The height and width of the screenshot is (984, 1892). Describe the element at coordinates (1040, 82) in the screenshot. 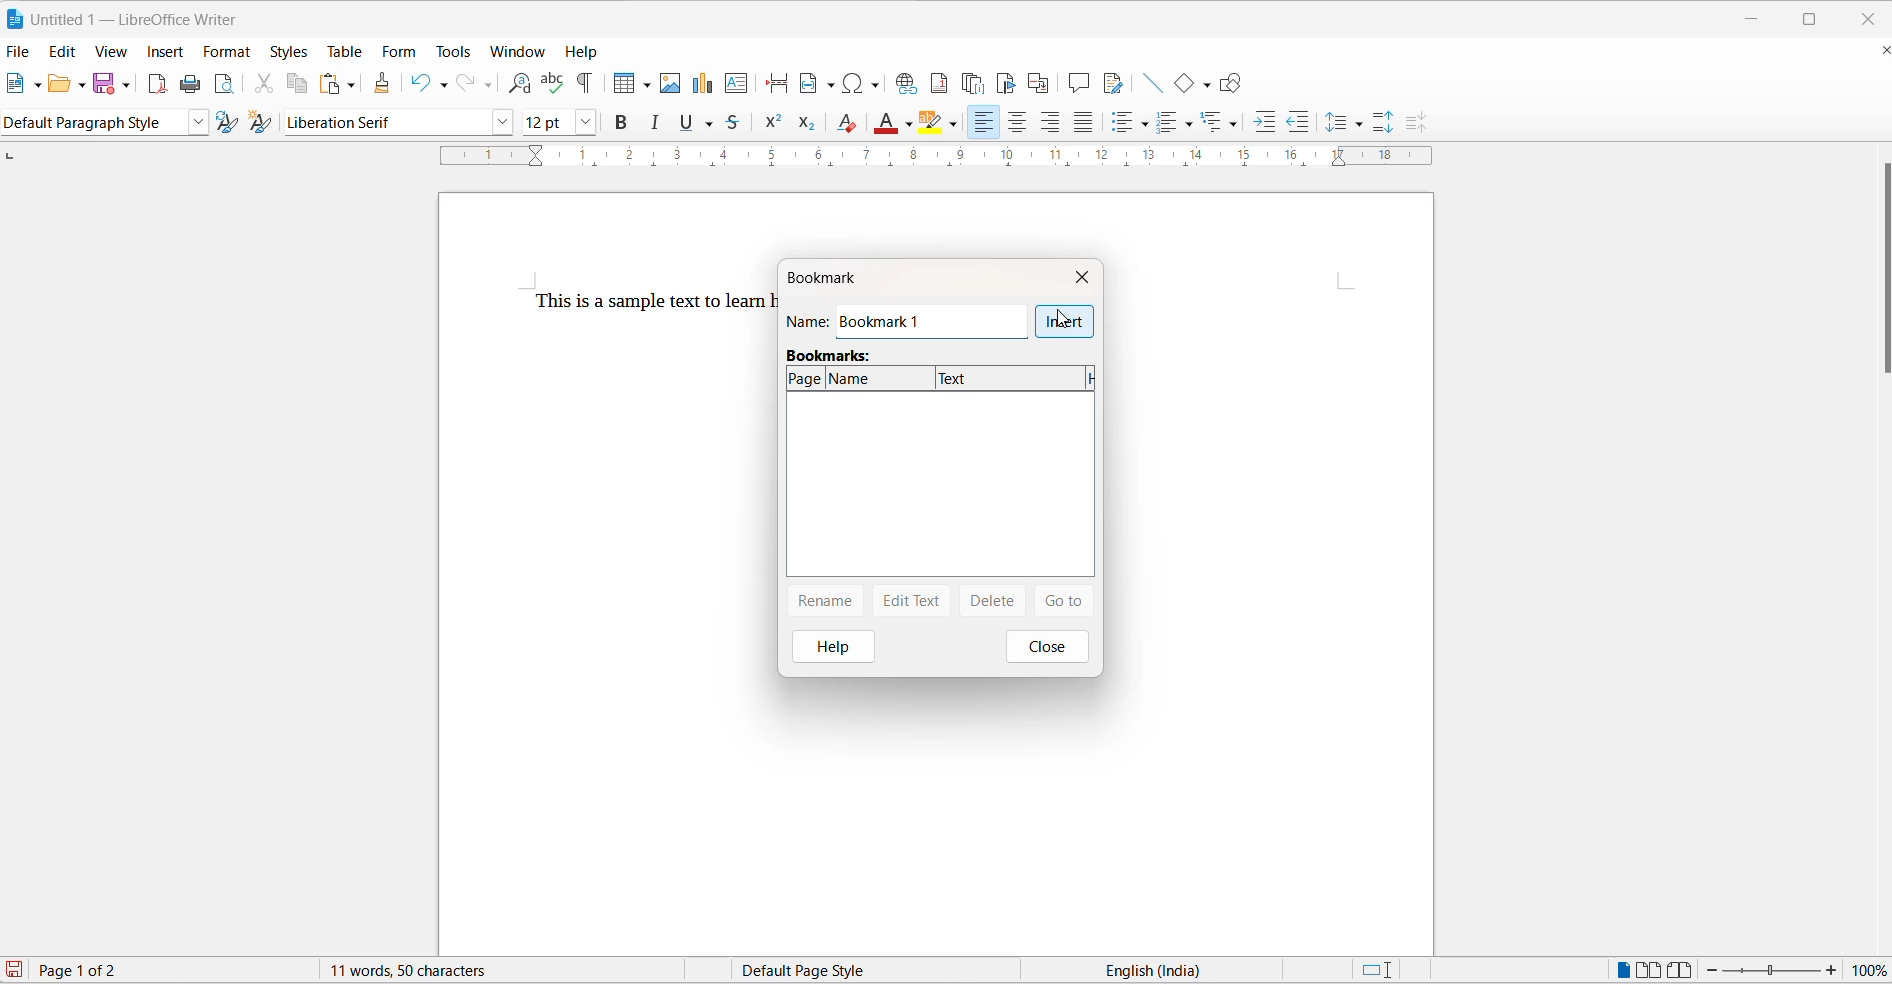

I see `insert cross reference` at that location.